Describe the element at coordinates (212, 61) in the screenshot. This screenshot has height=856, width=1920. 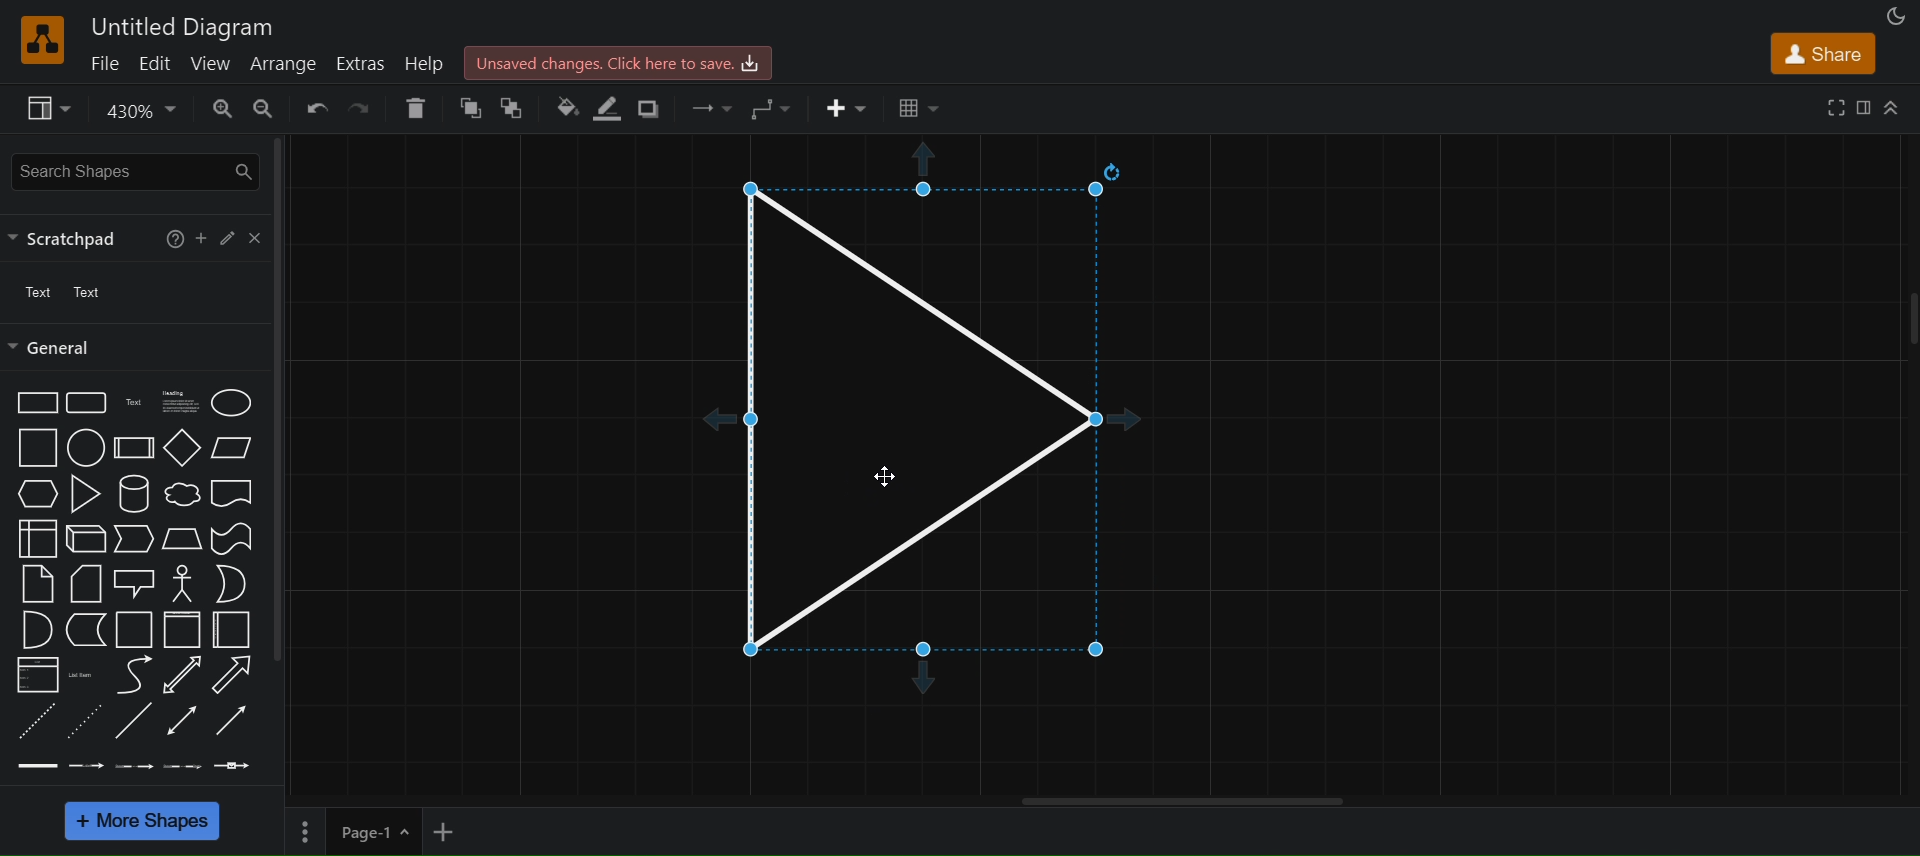
I see `view` at that location.